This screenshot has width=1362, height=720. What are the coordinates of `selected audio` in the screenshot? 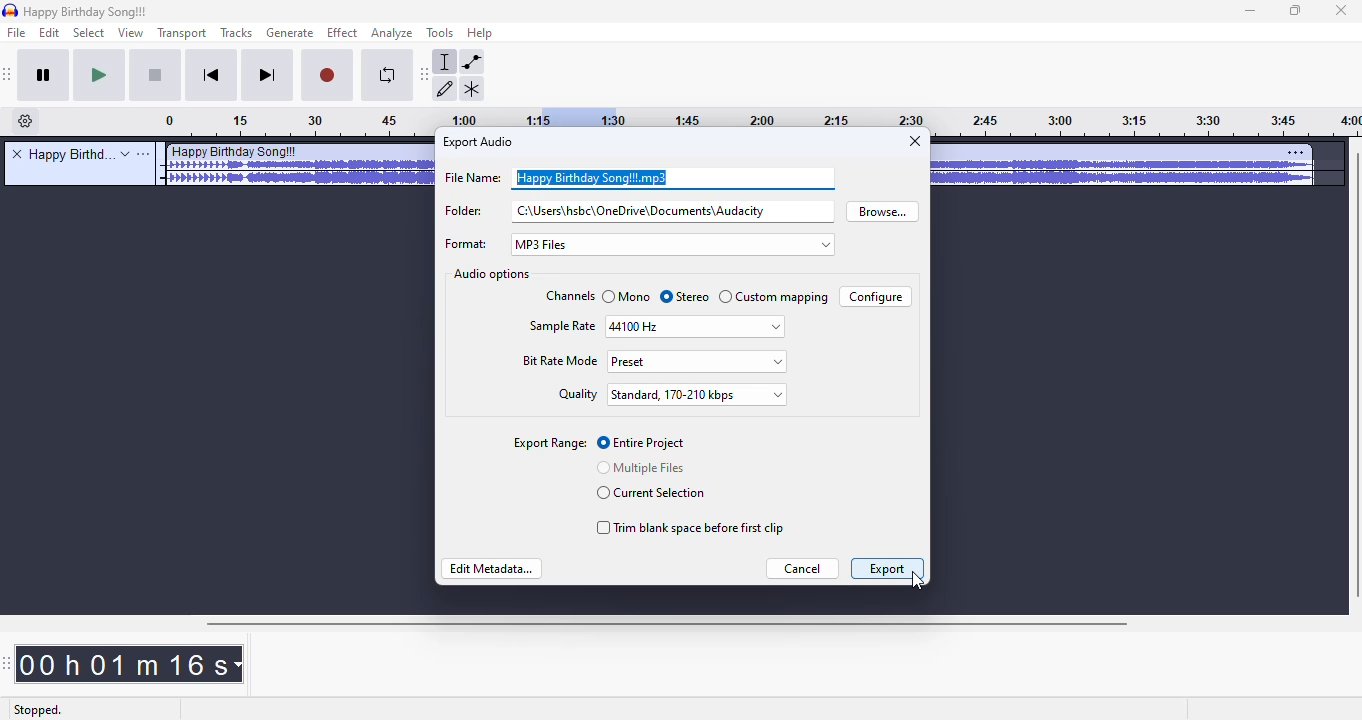 It's located at (575, 118).